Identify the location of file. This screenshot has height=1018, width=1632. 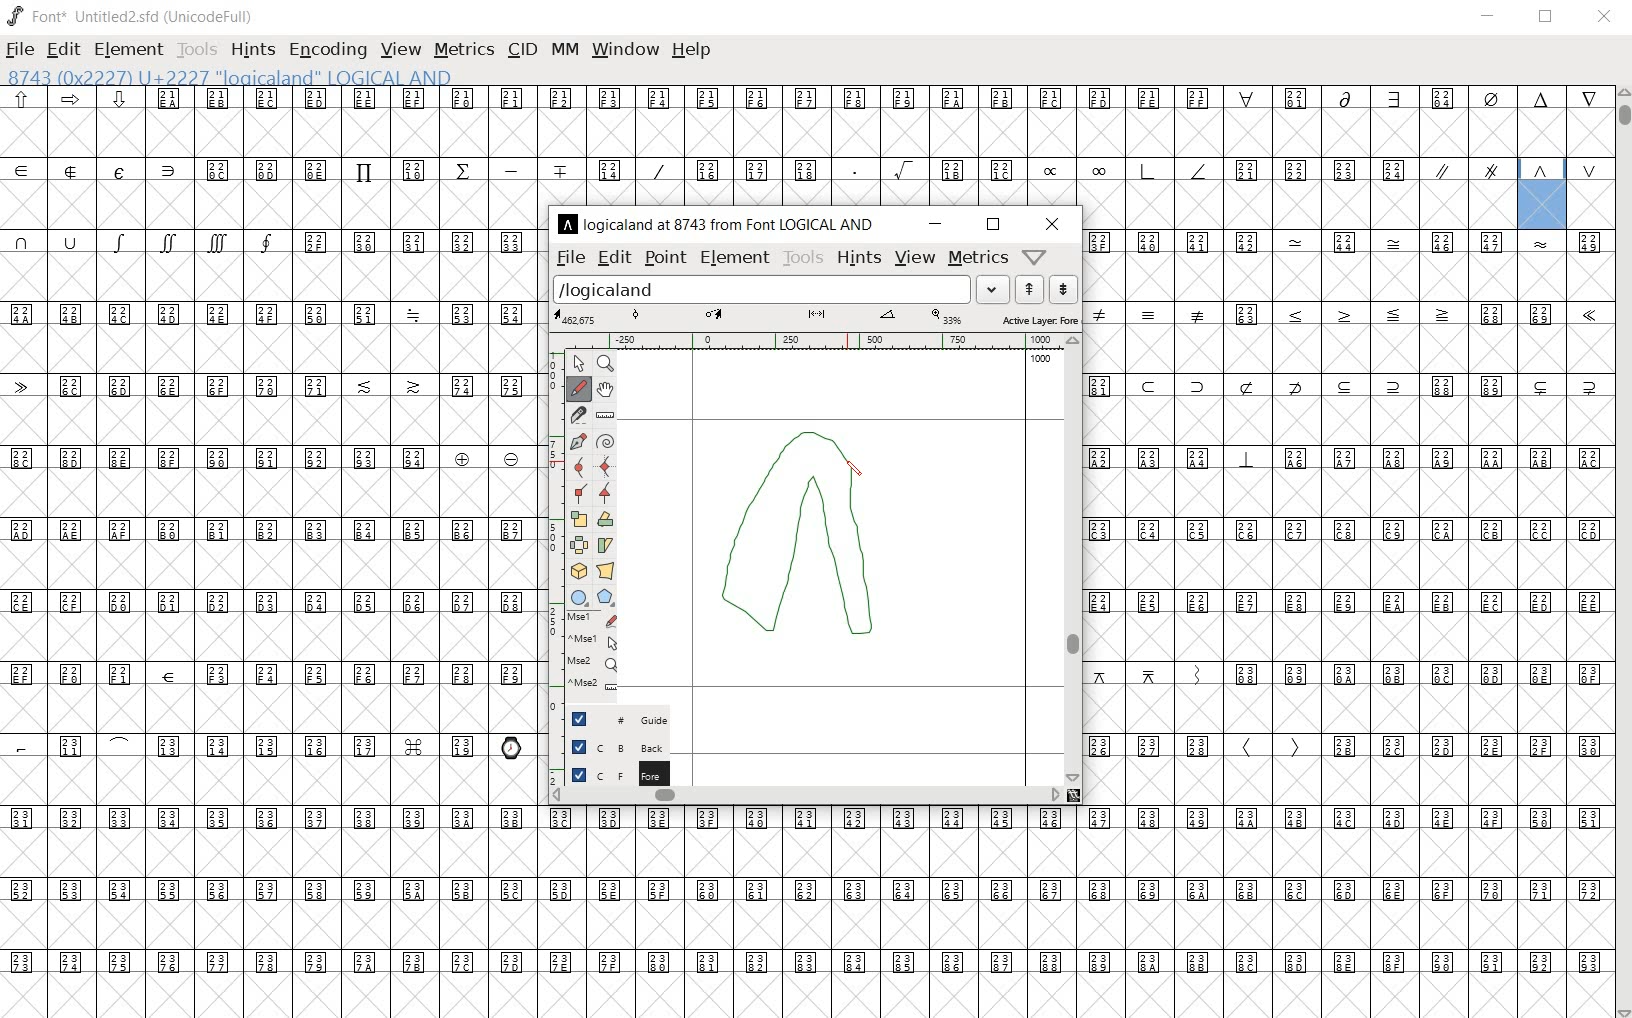
(20, 52).